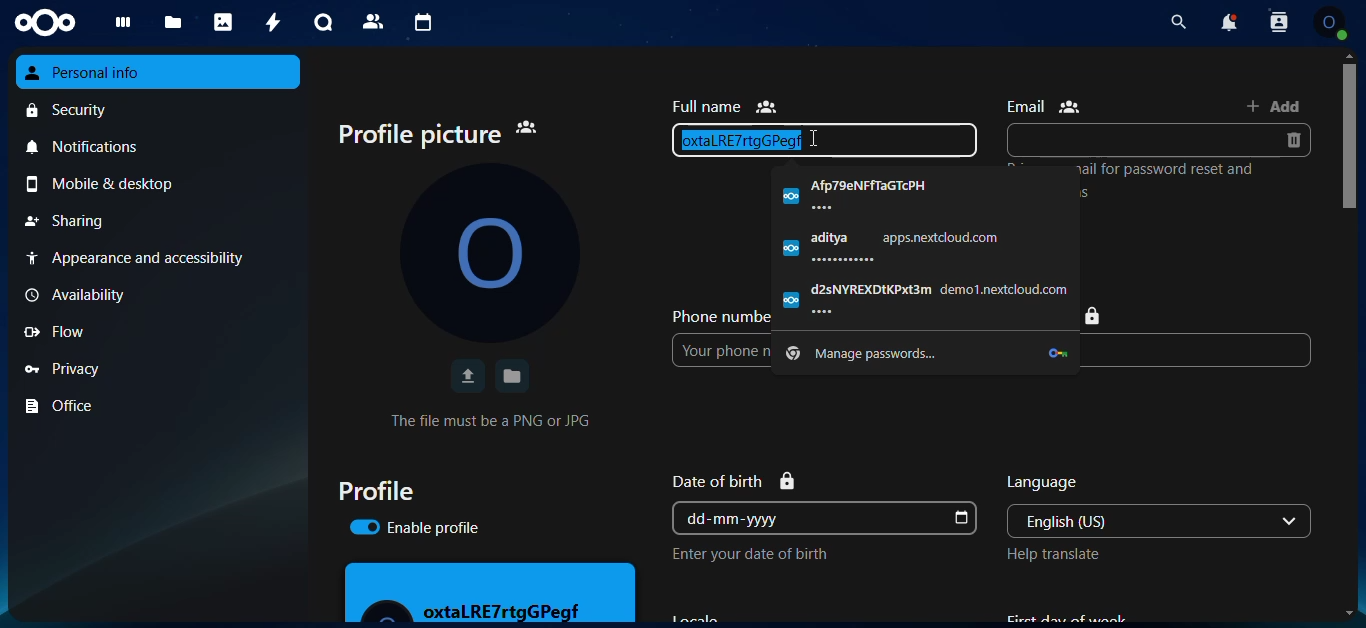 The width and height of the screenshot is (1366, 628). I want to click on Cursor, so click(812, 138).